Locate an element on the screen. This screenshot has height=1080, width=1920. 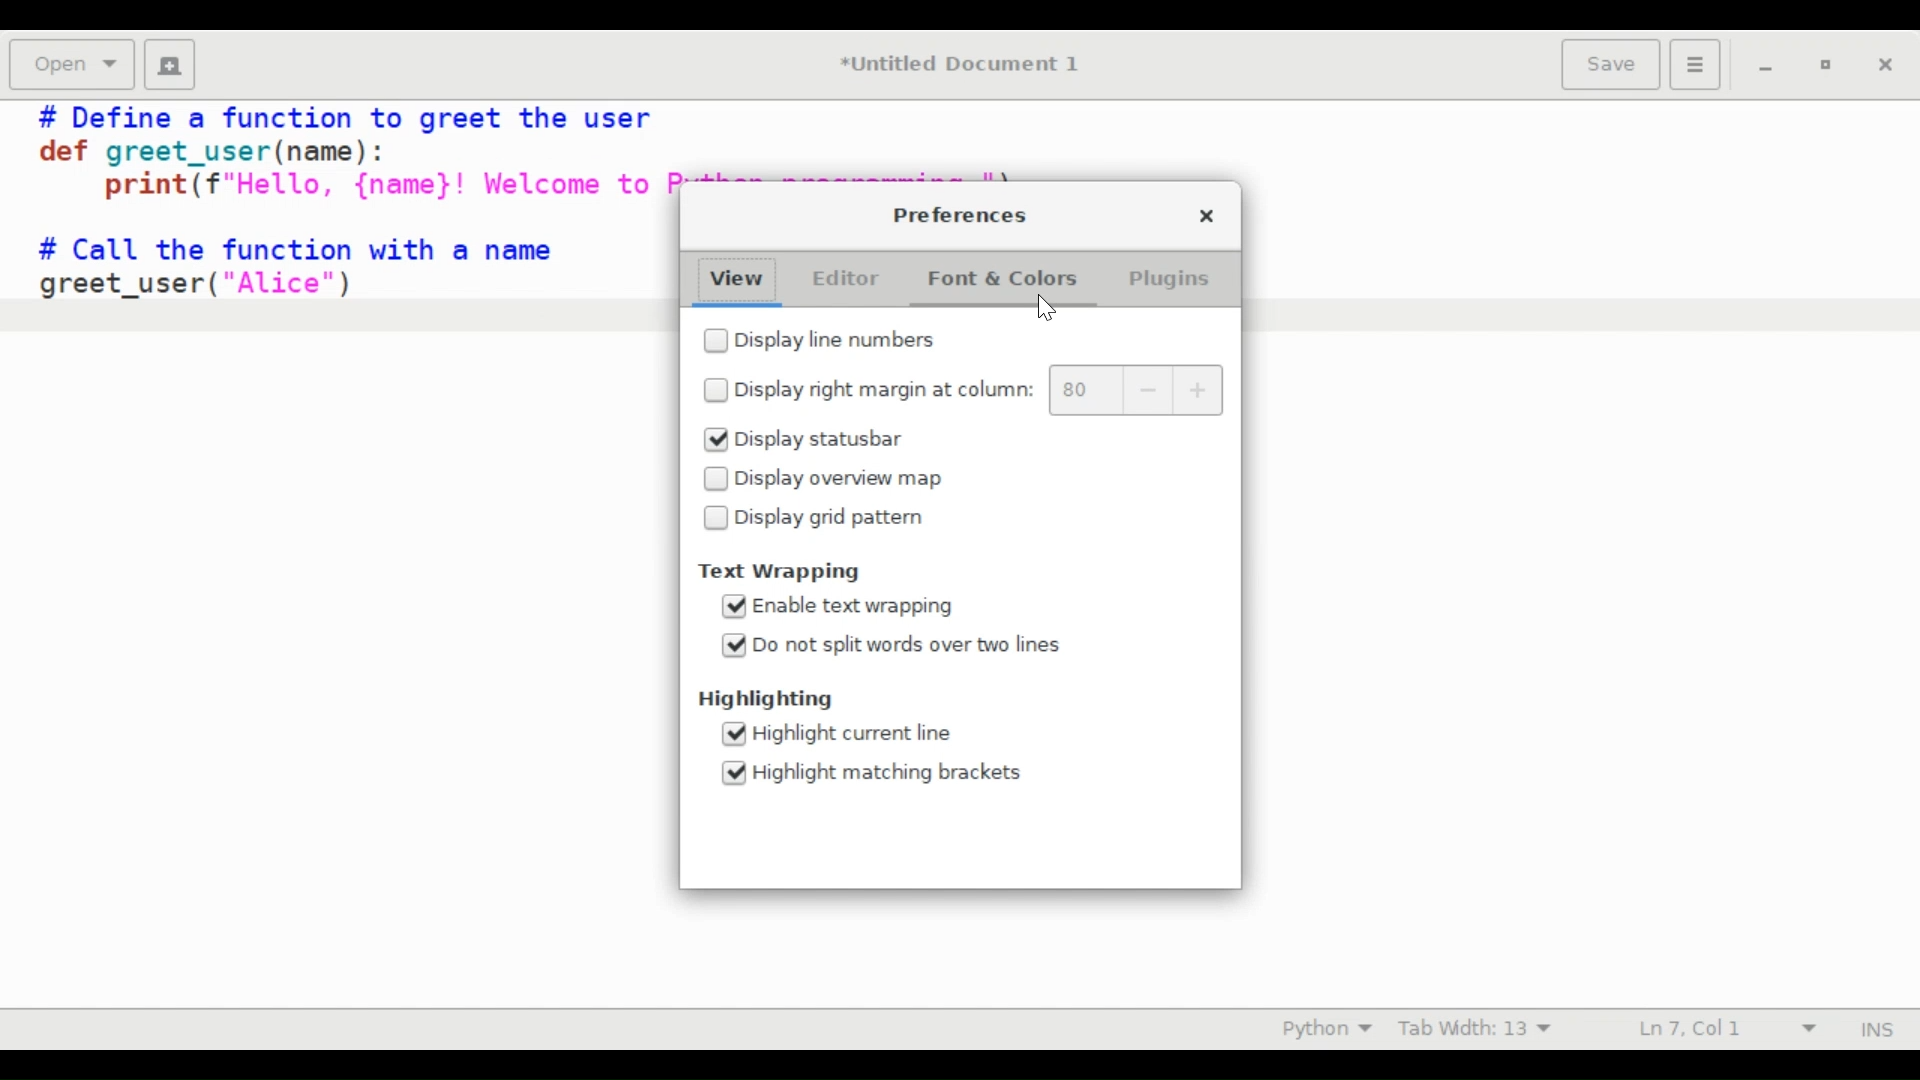
Highlighting mode is located at coordinates (1325, 1028).